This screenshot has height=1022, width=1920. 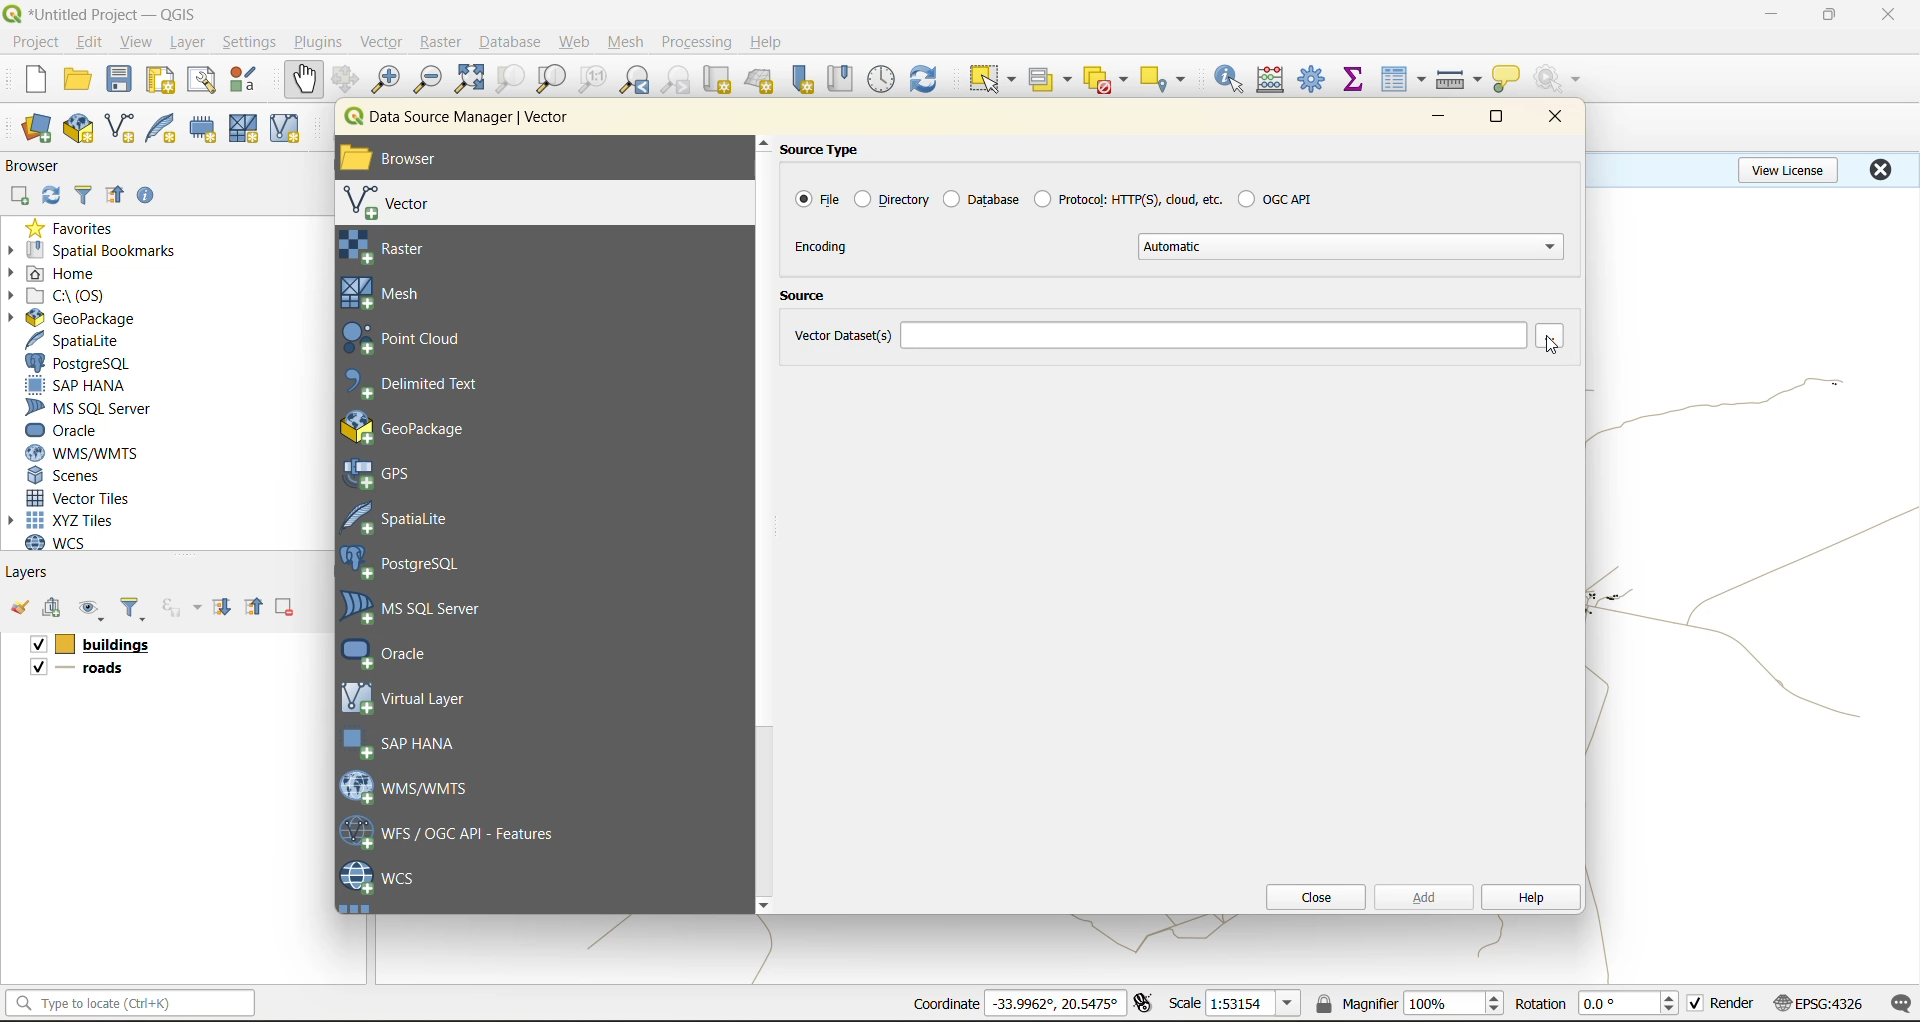 I want to click on new 3d map, so click(x=762, y=80).